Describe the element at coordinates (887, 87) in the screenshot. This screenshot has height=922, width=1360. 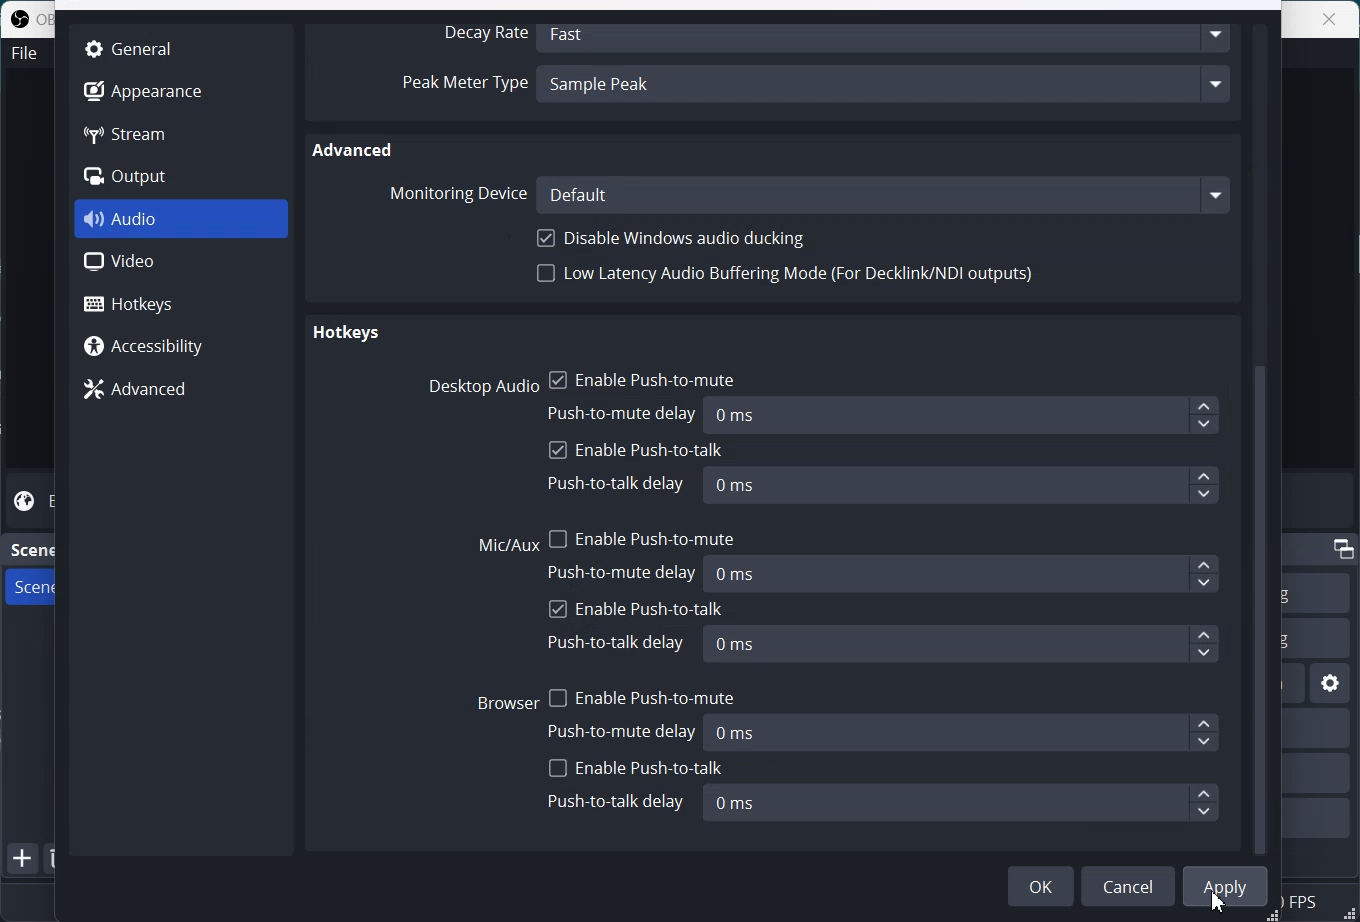
I see `Sample Peak` at that location.